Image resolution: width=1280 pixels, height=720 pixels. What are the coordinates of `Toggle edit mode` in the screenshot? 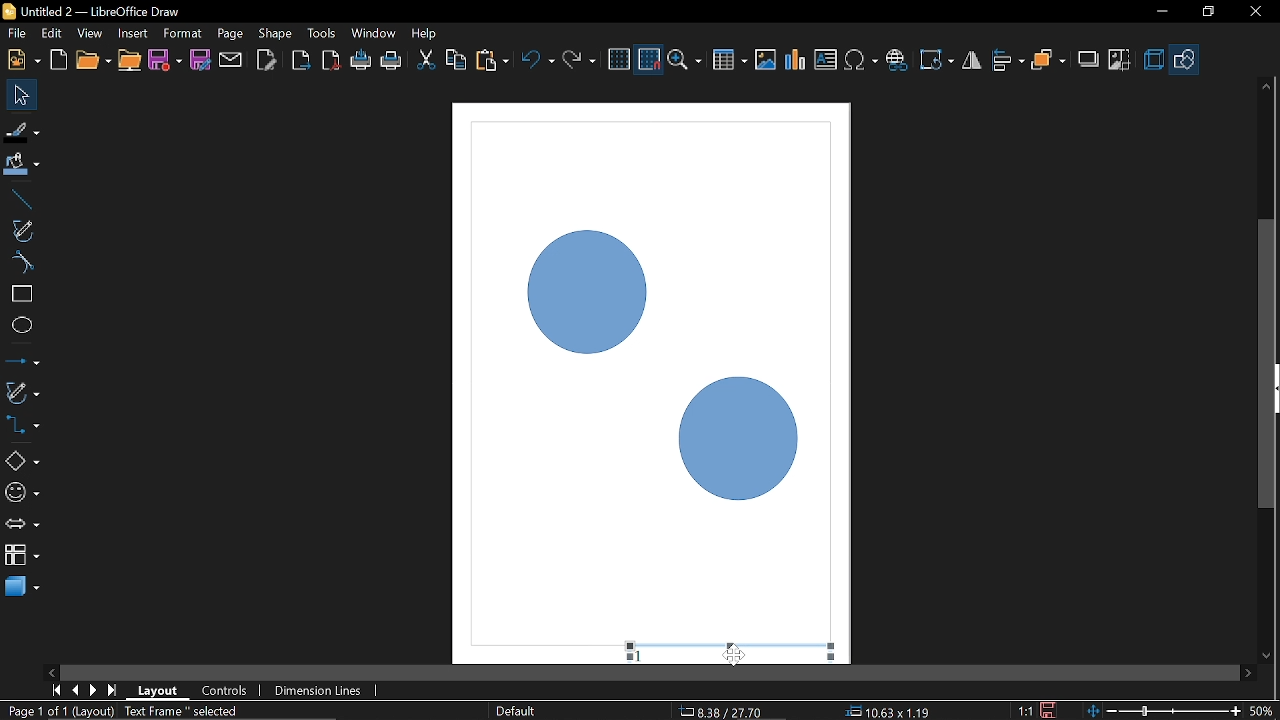 It's located at (268, 59).